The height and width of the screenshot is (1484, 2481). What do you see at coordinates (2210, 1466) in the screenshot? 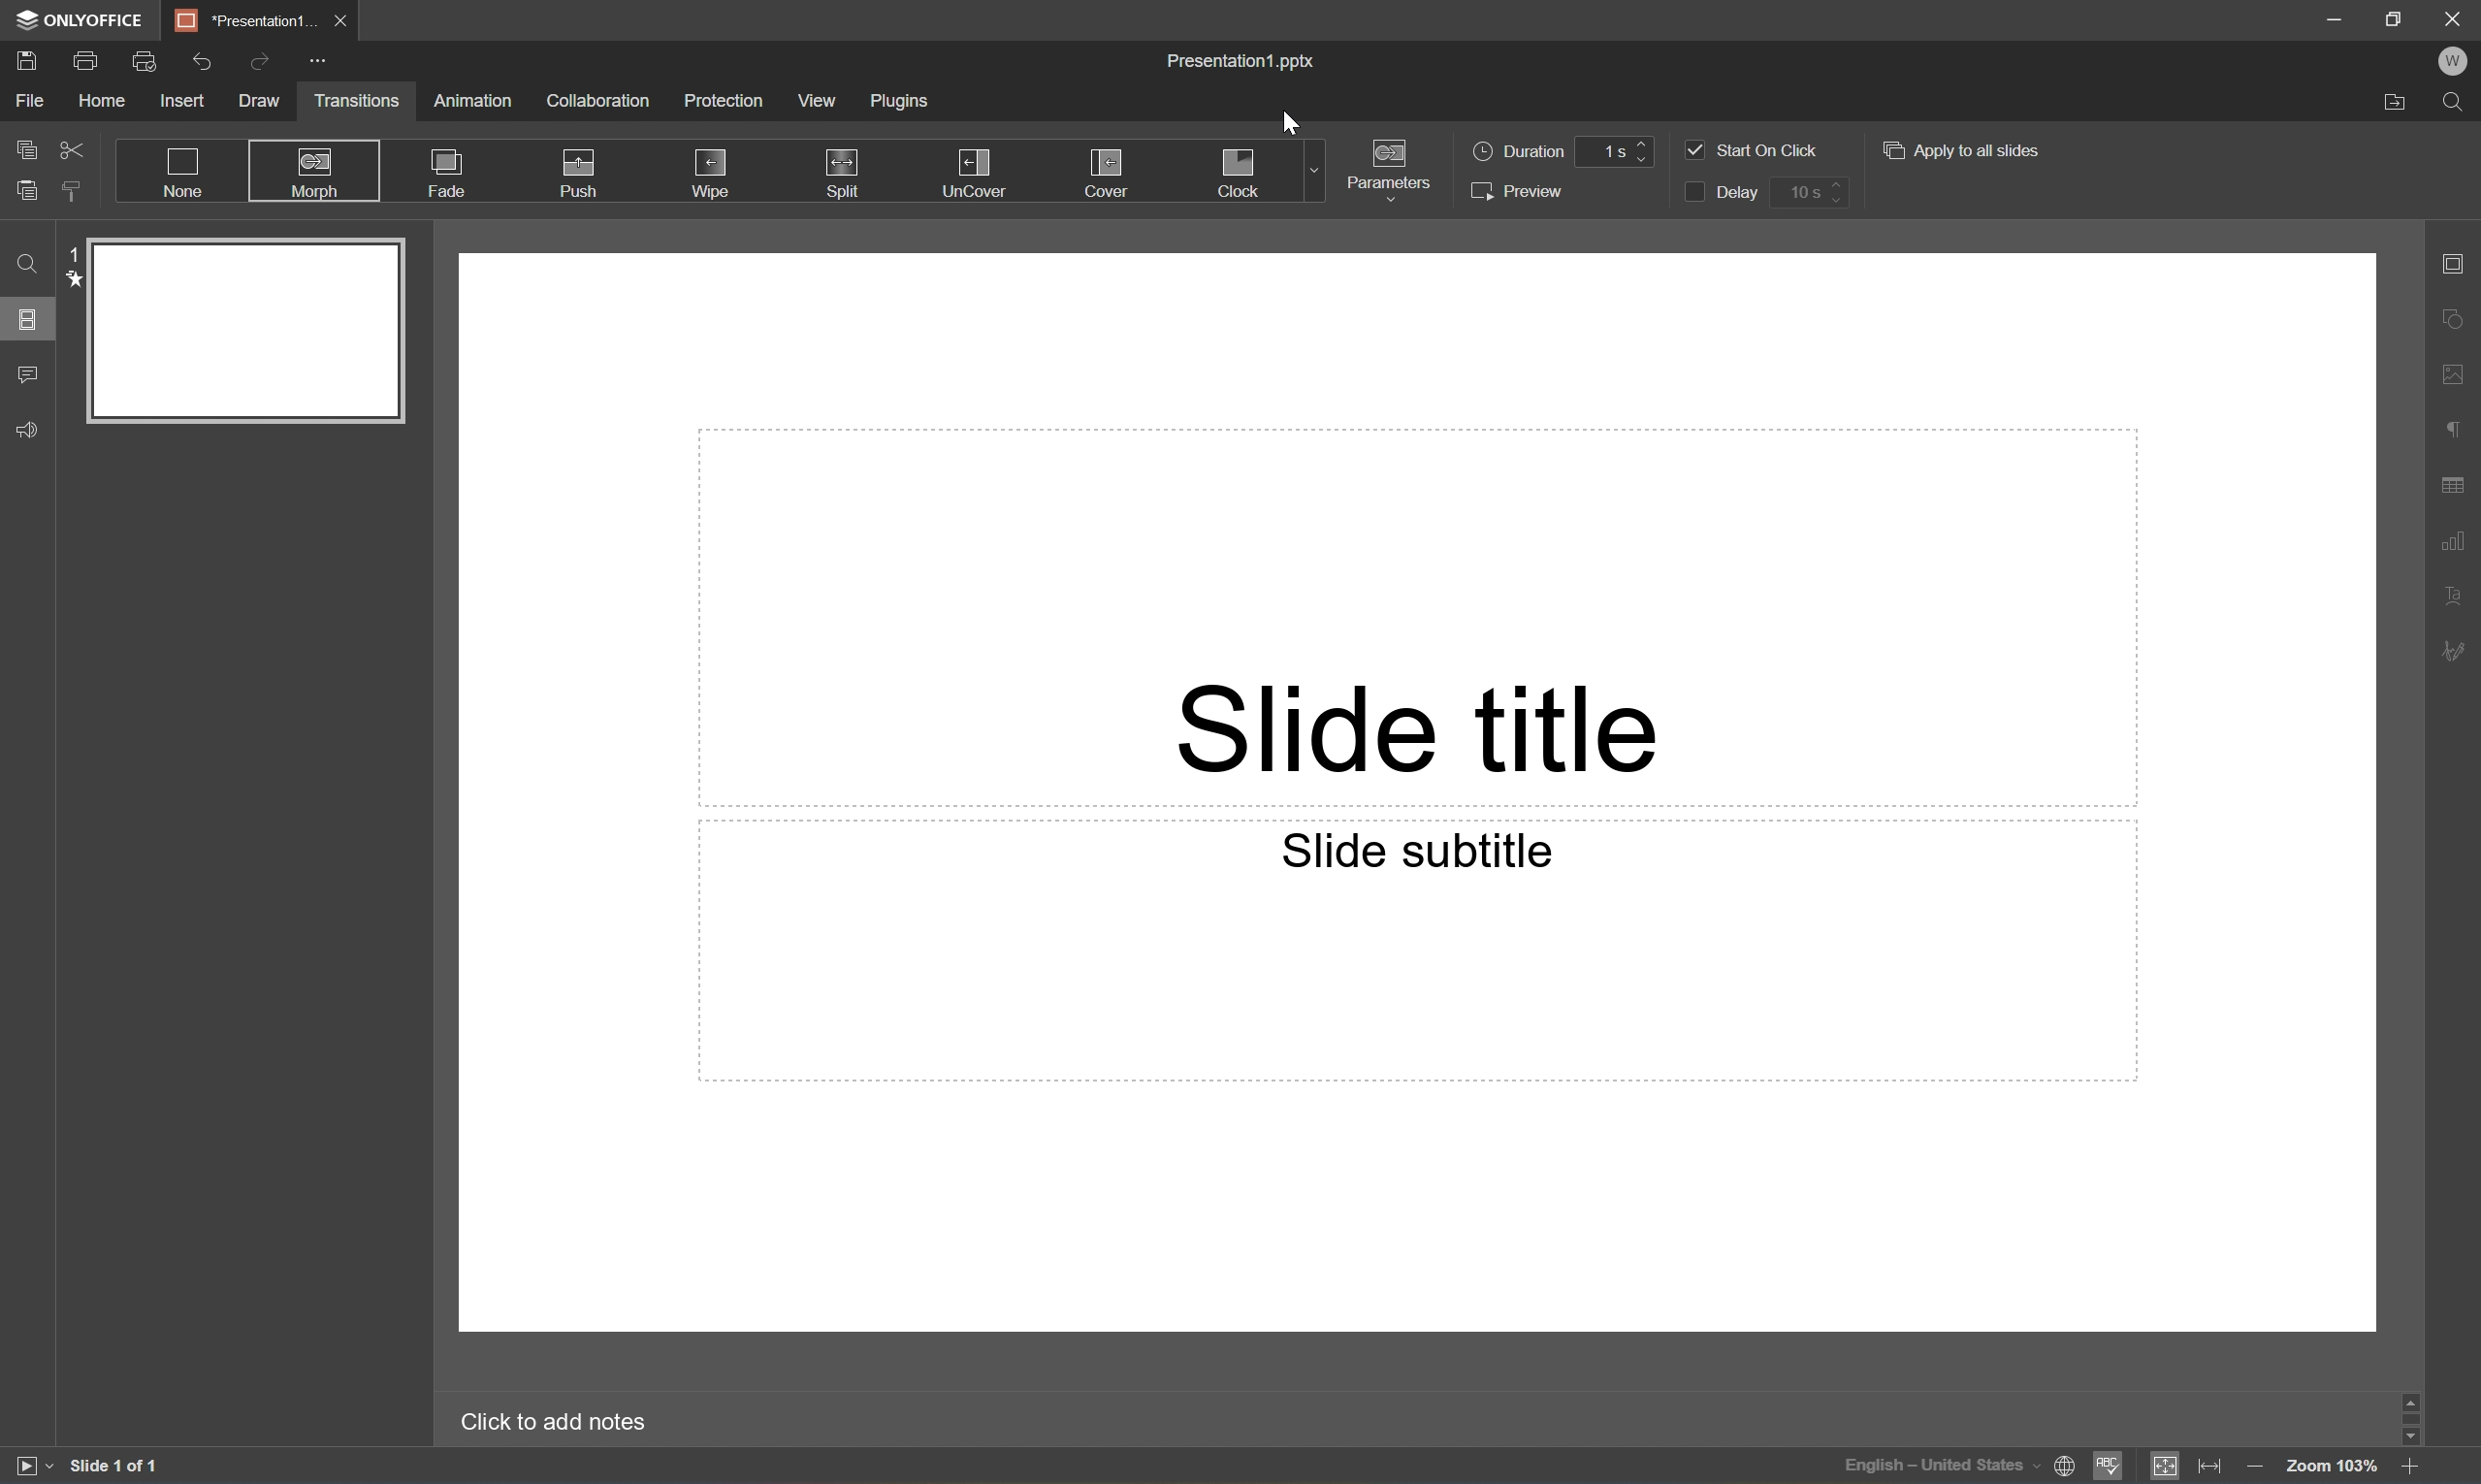
I see `Fit to width` at bounding box center [2210, 1466].